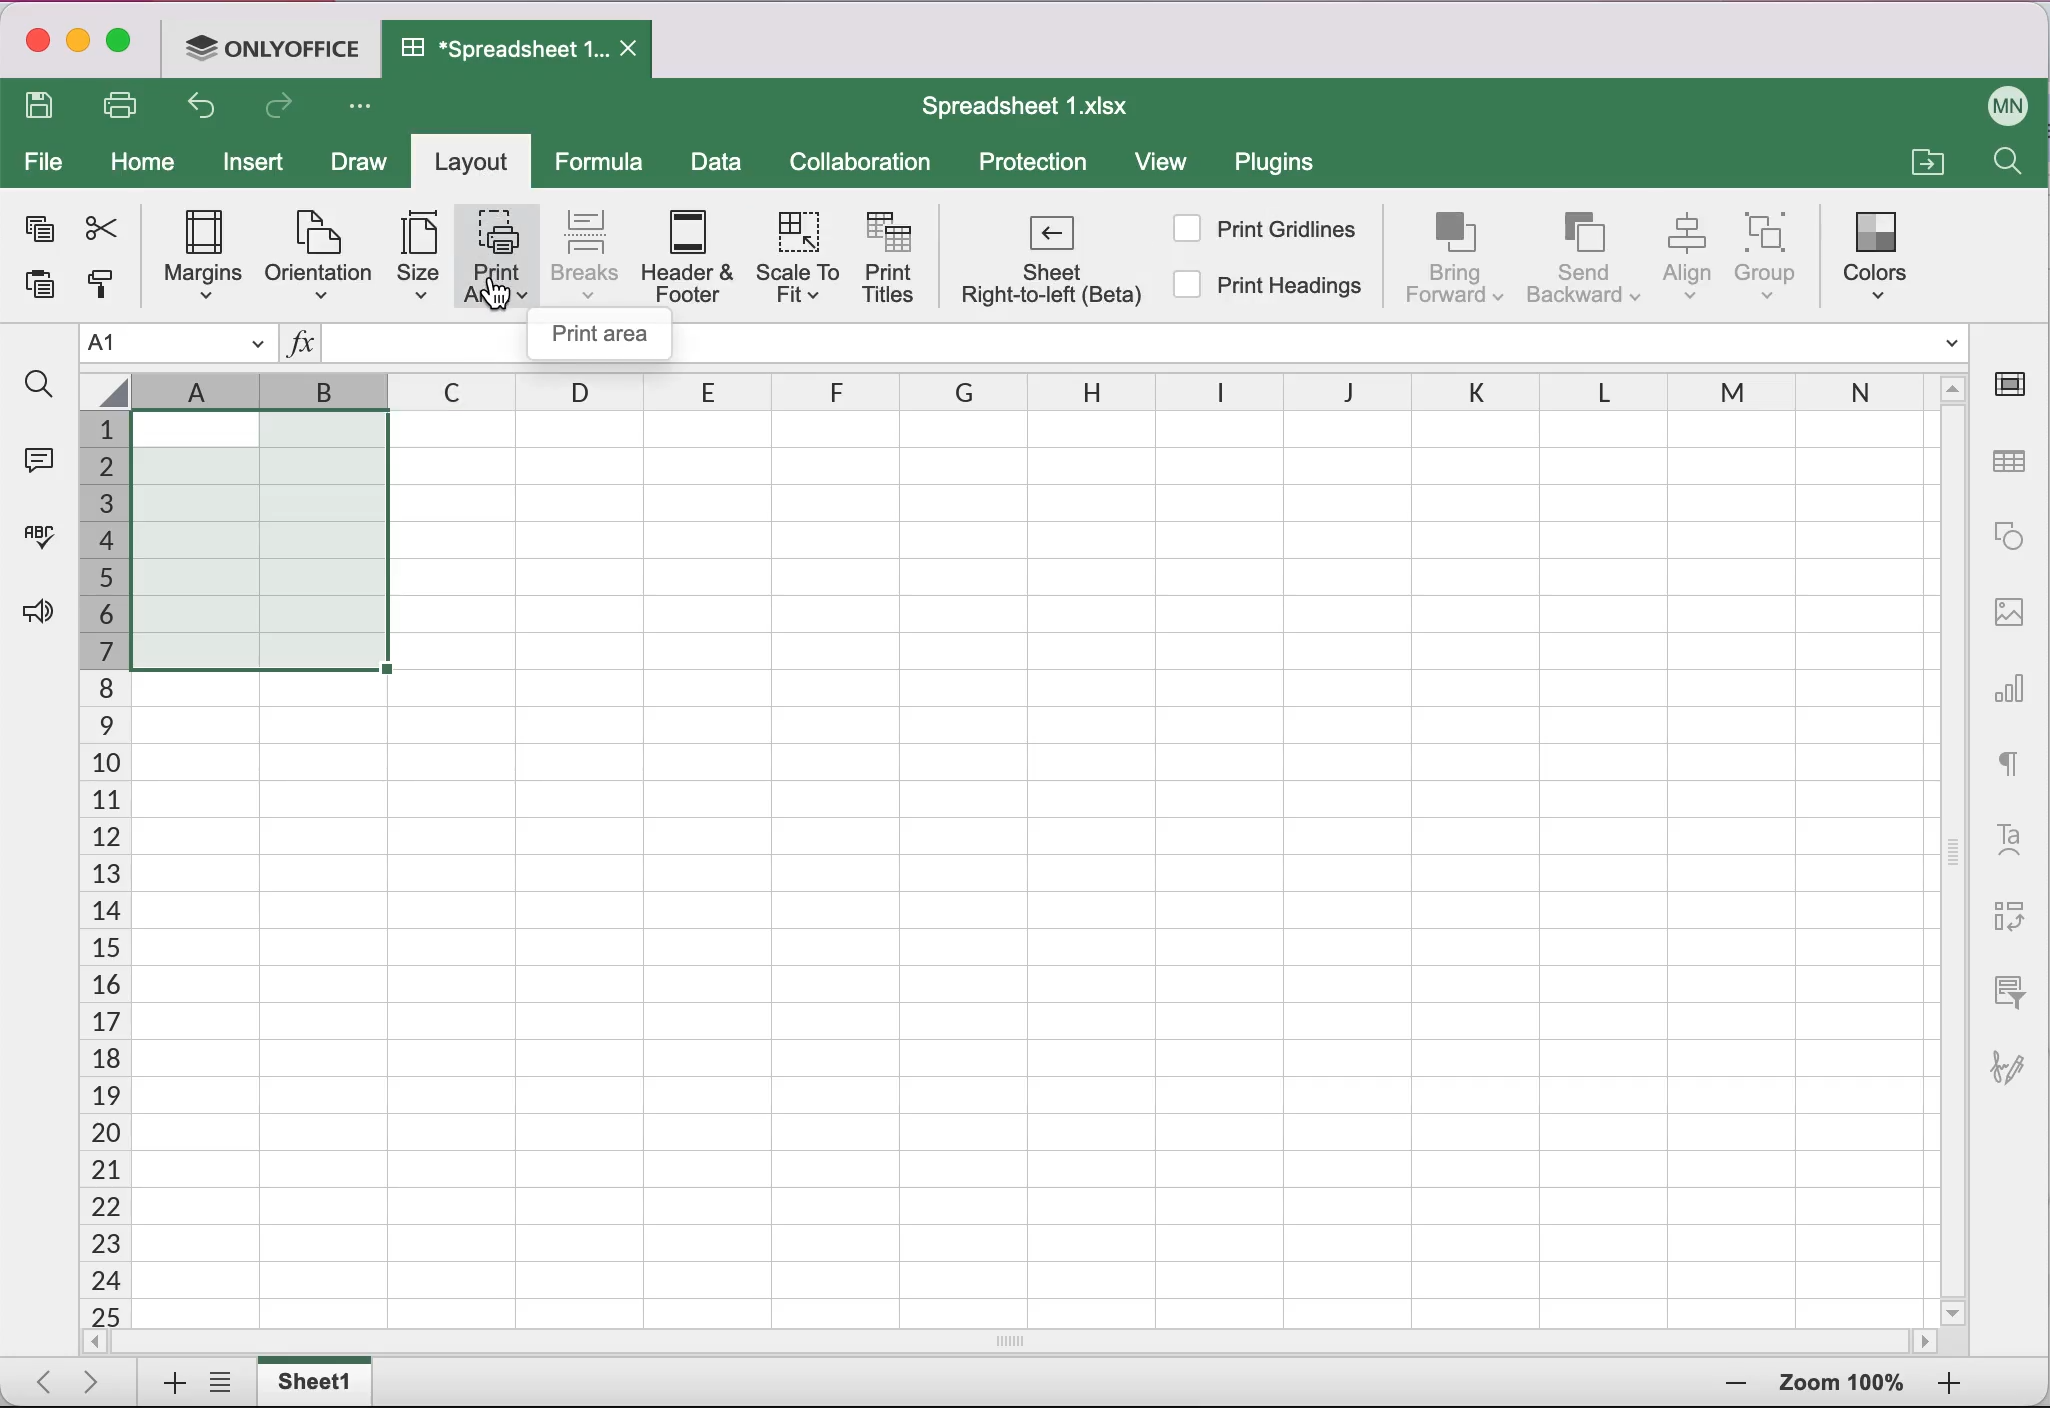 The height and width of the screenshot is (1408, 2050). I want to click on slicer, so click(2005, 990).